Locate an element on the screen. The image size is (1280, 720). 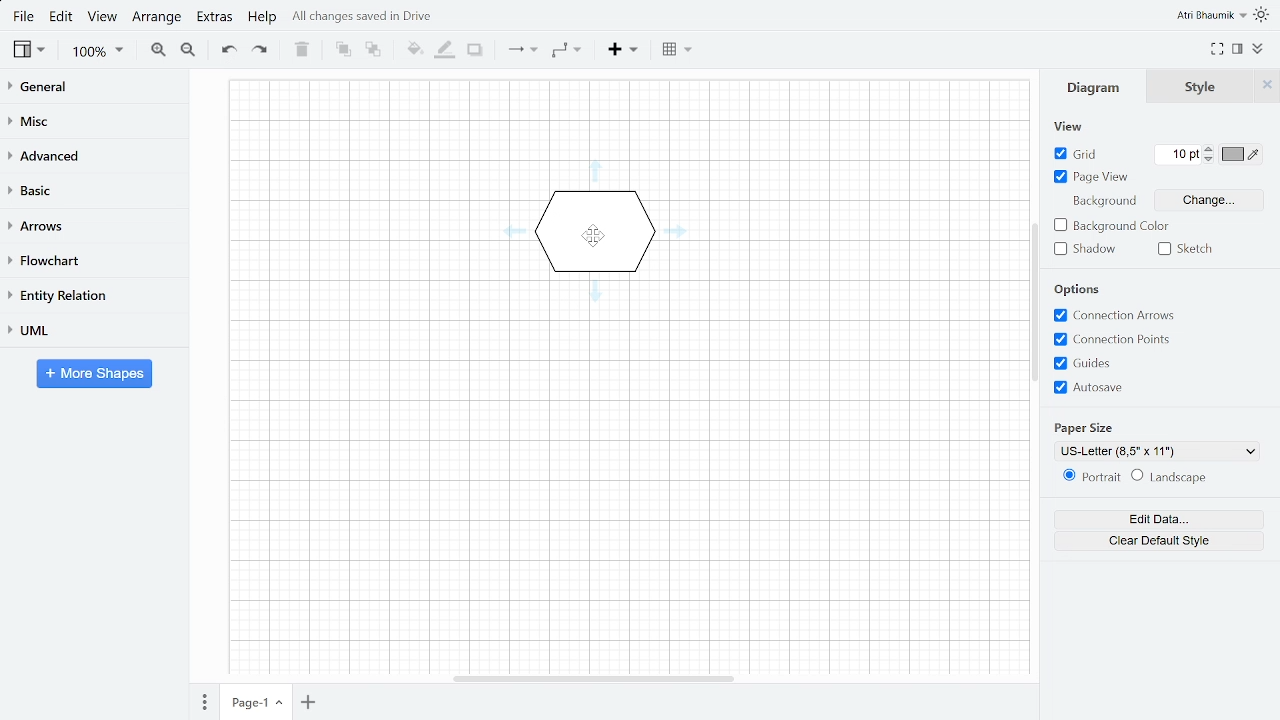
Move shape right is located at coordinates (675, 231).